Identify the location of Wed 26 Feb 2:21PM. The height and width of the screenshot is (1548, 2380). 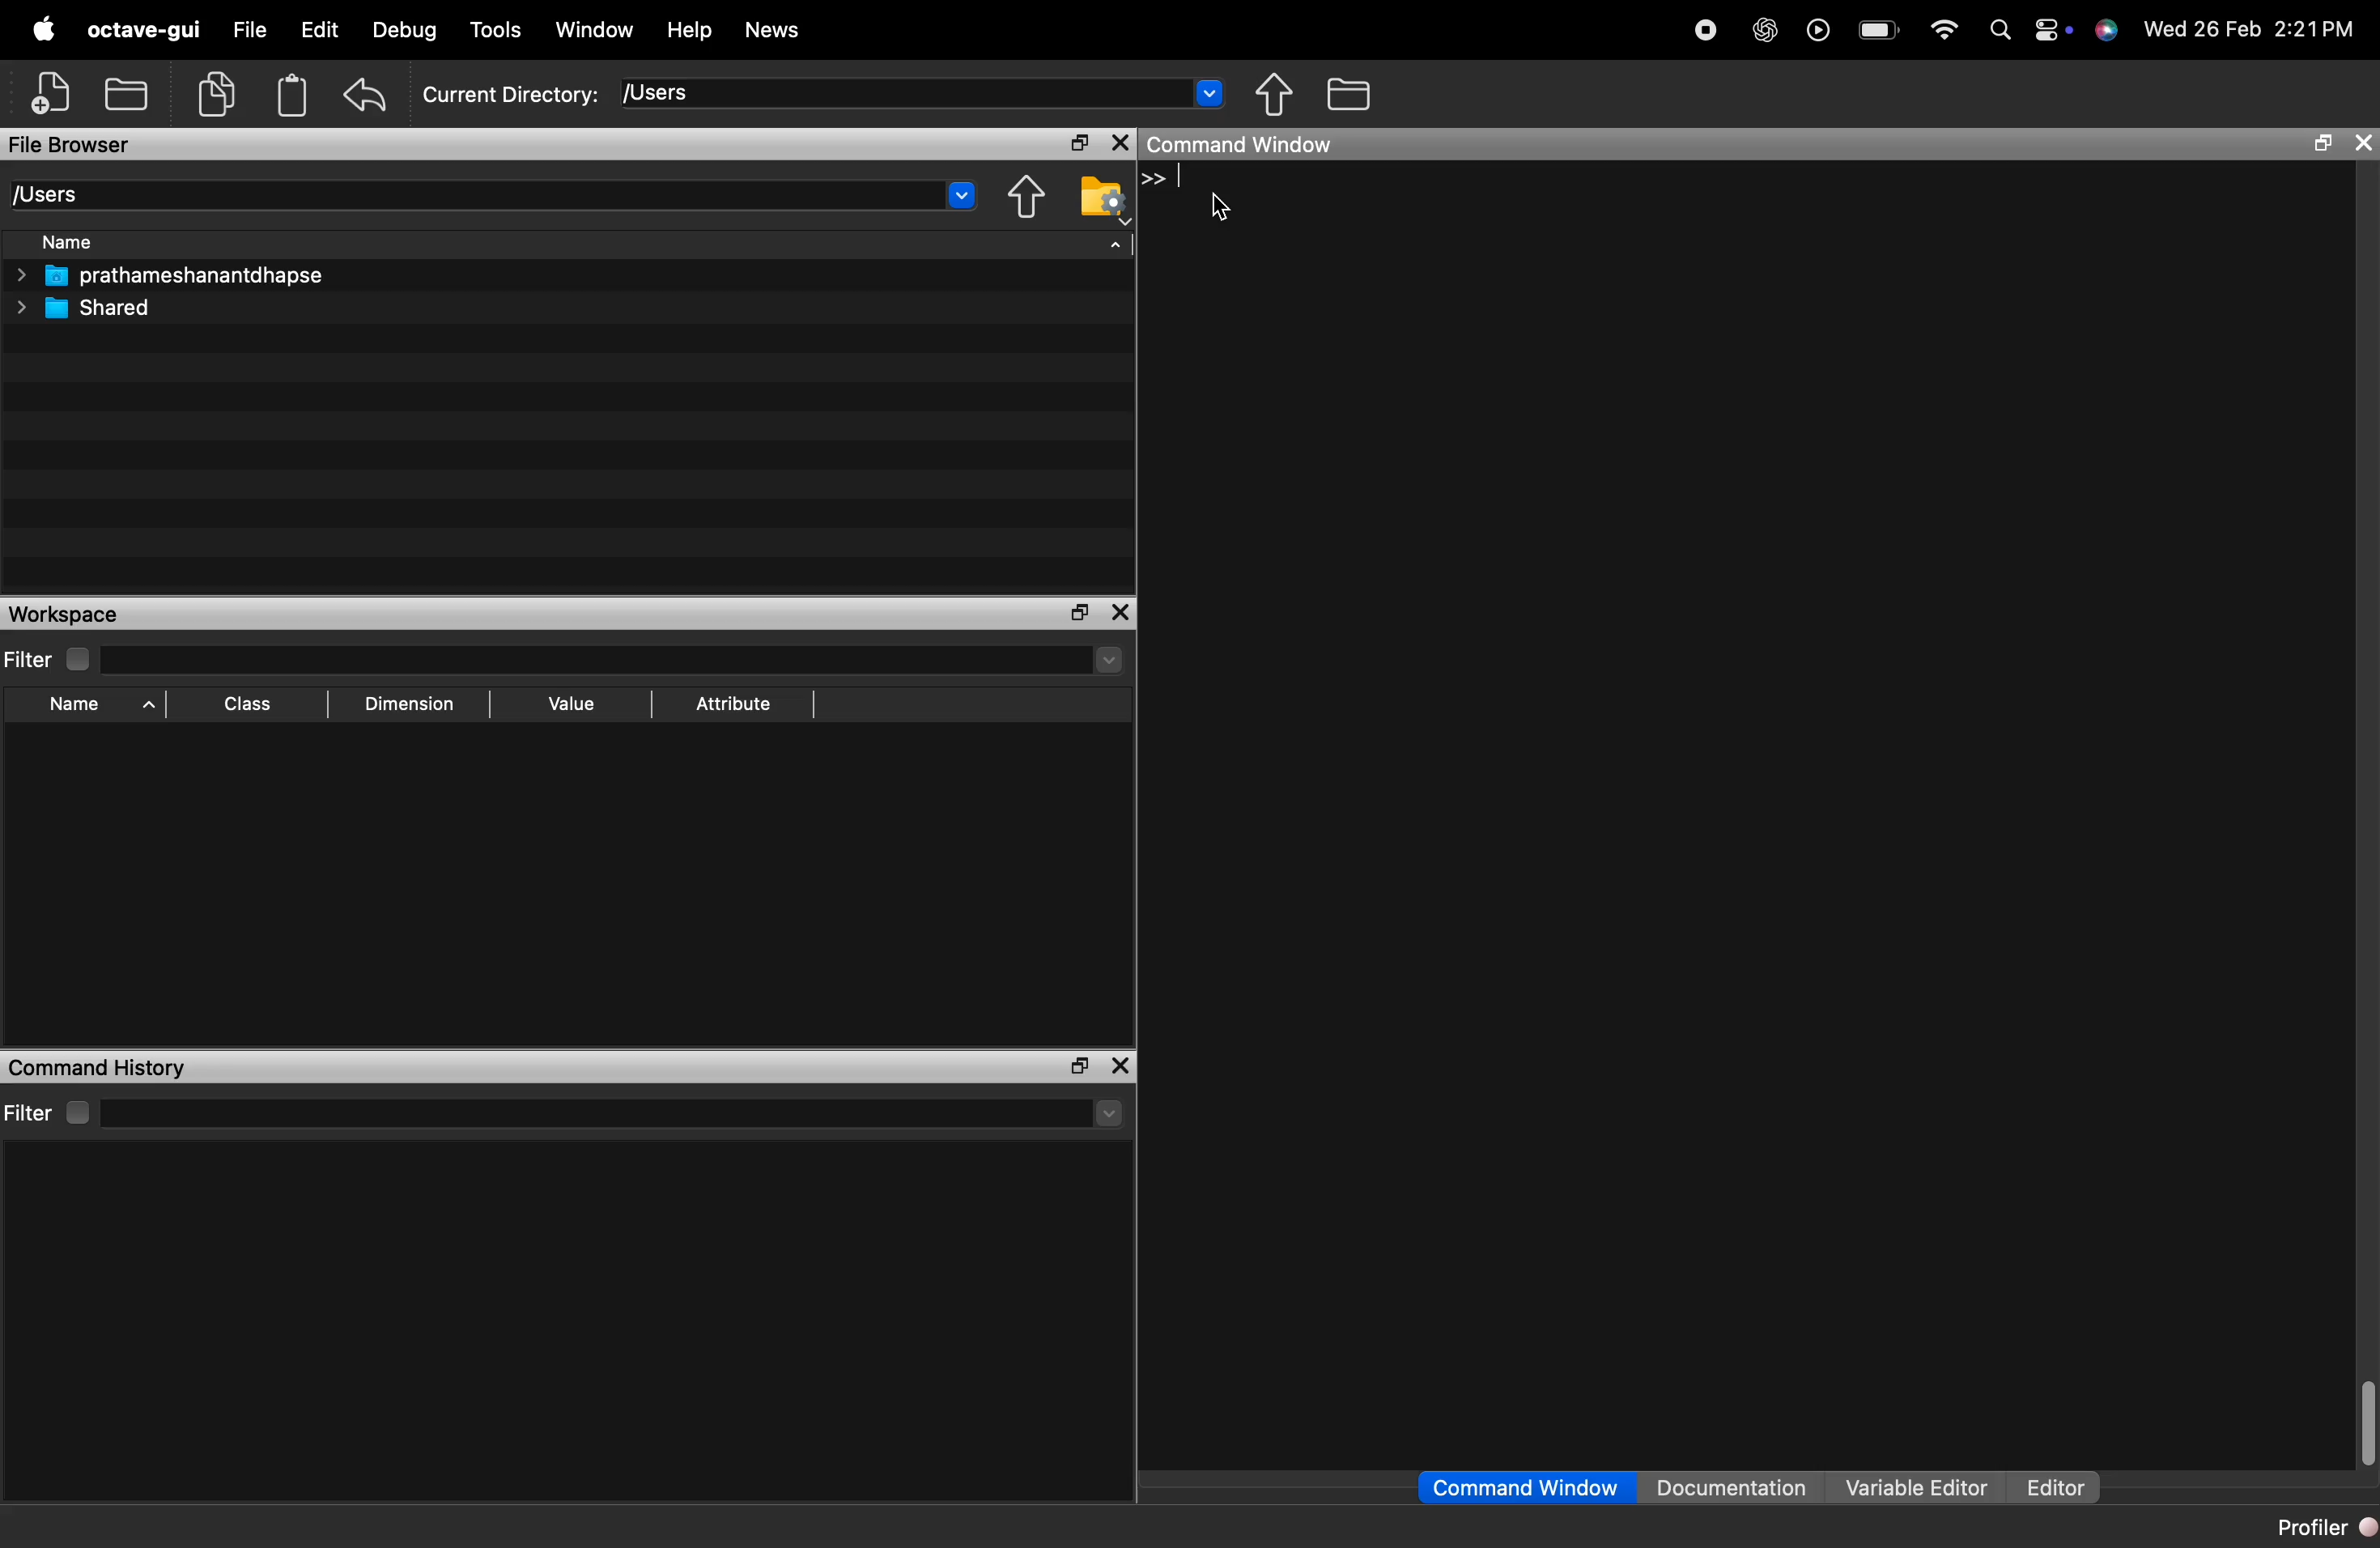
(2252, 25).